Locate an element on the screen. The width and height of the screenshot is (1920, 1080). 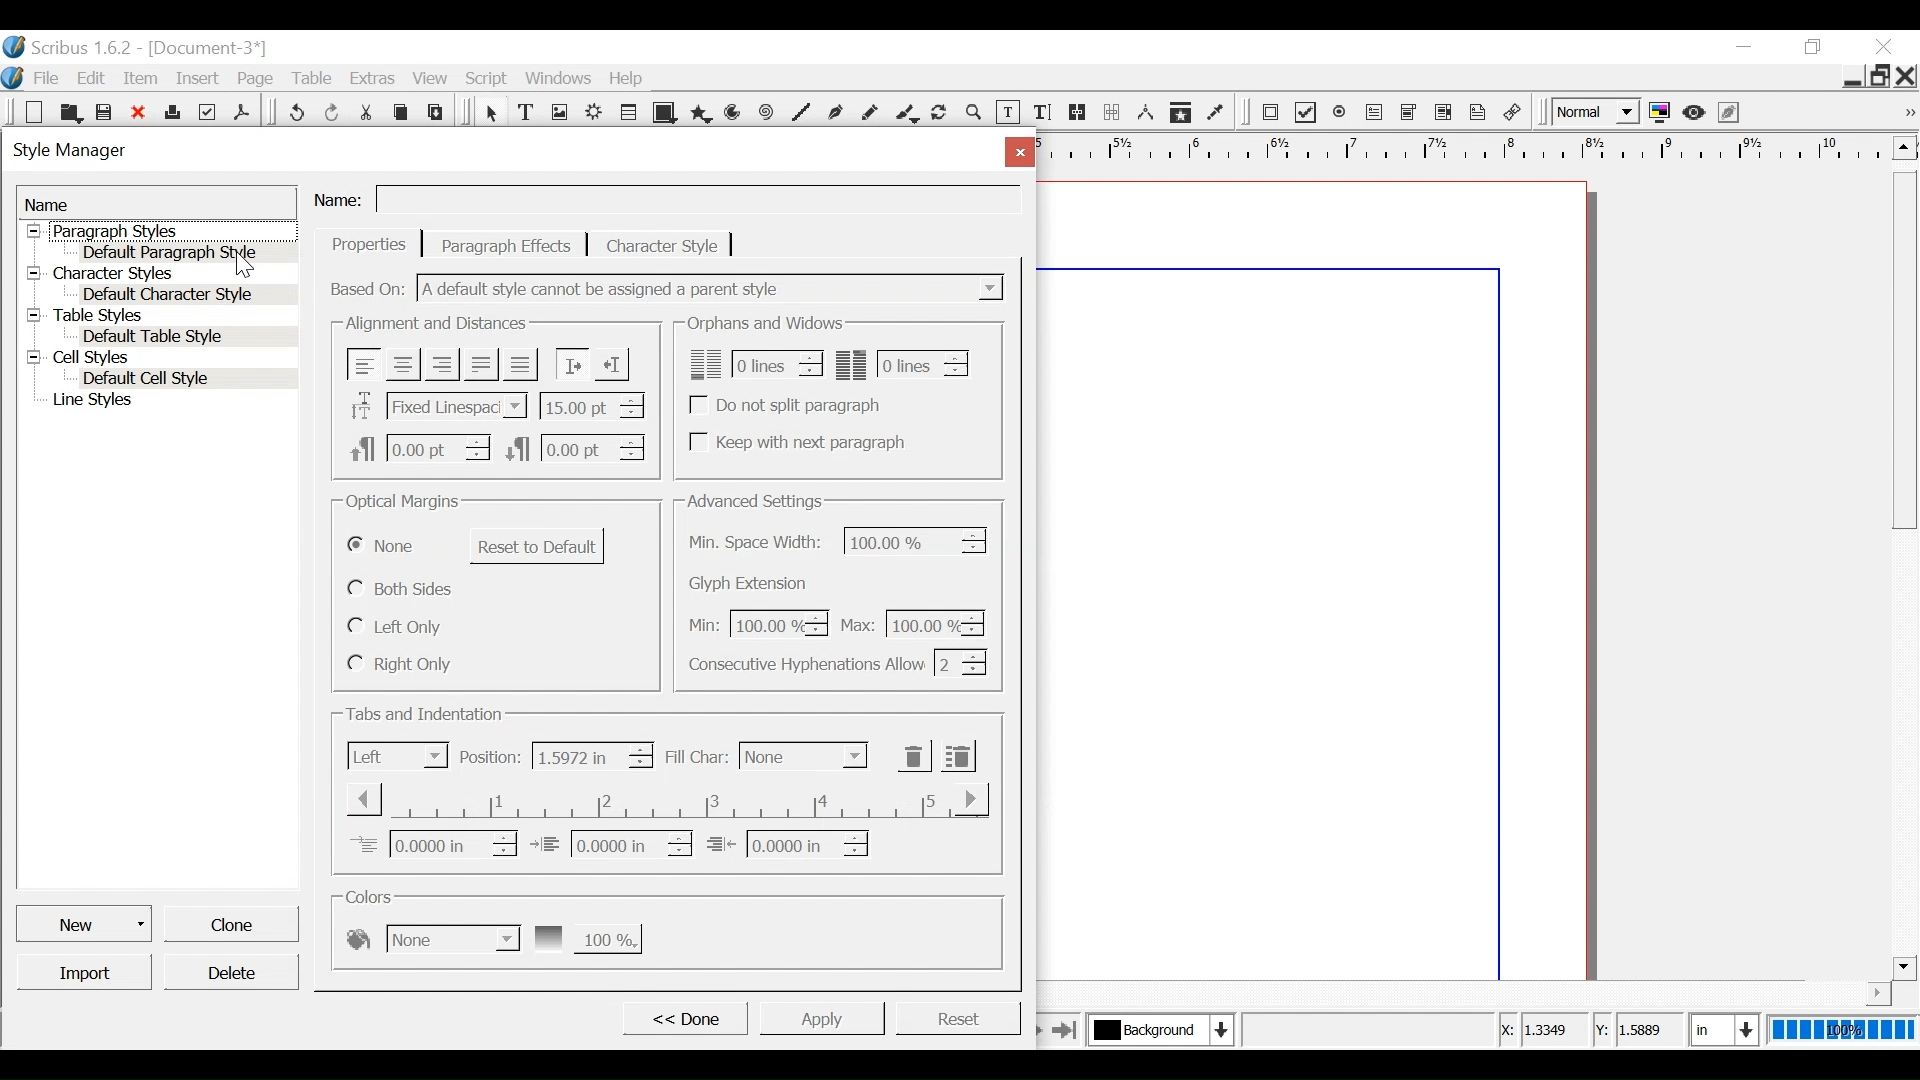
Space Above is located at coordinates (419, 446).